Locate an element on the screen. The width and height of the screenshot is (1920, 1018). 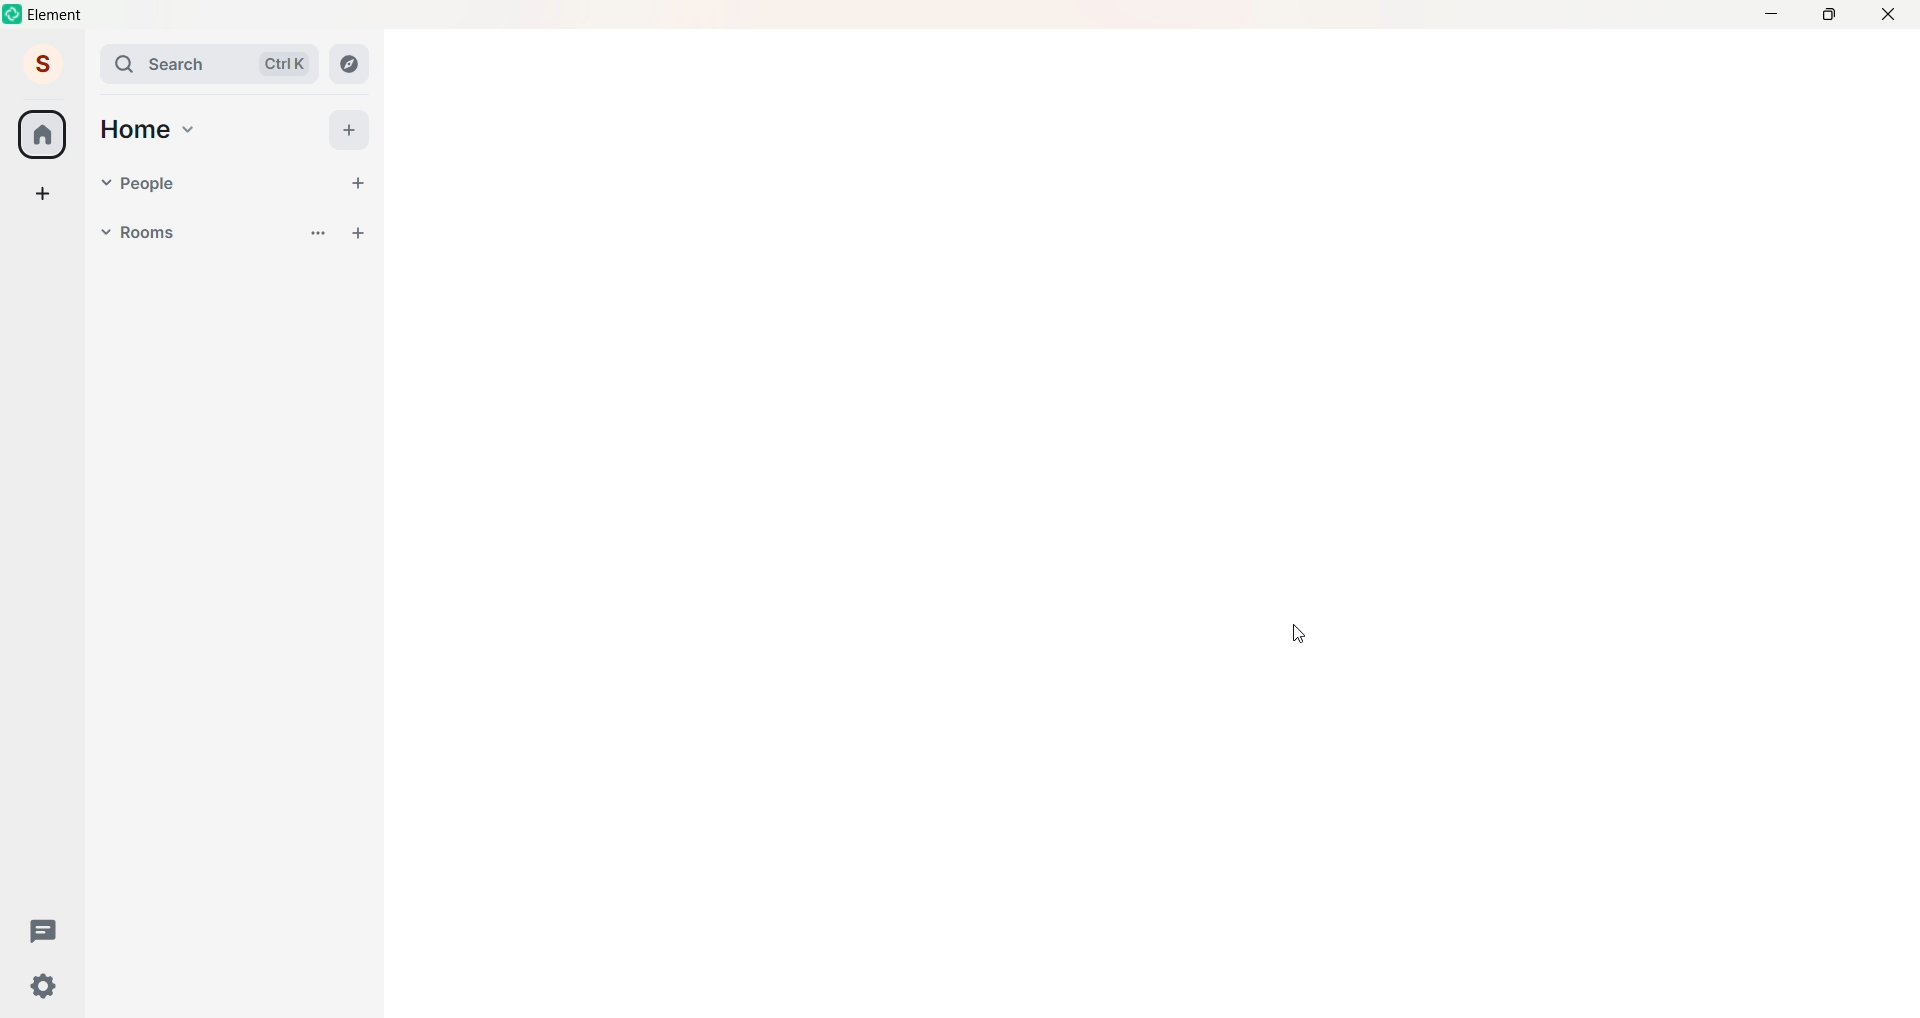
People is located at coordinates (150, 184).